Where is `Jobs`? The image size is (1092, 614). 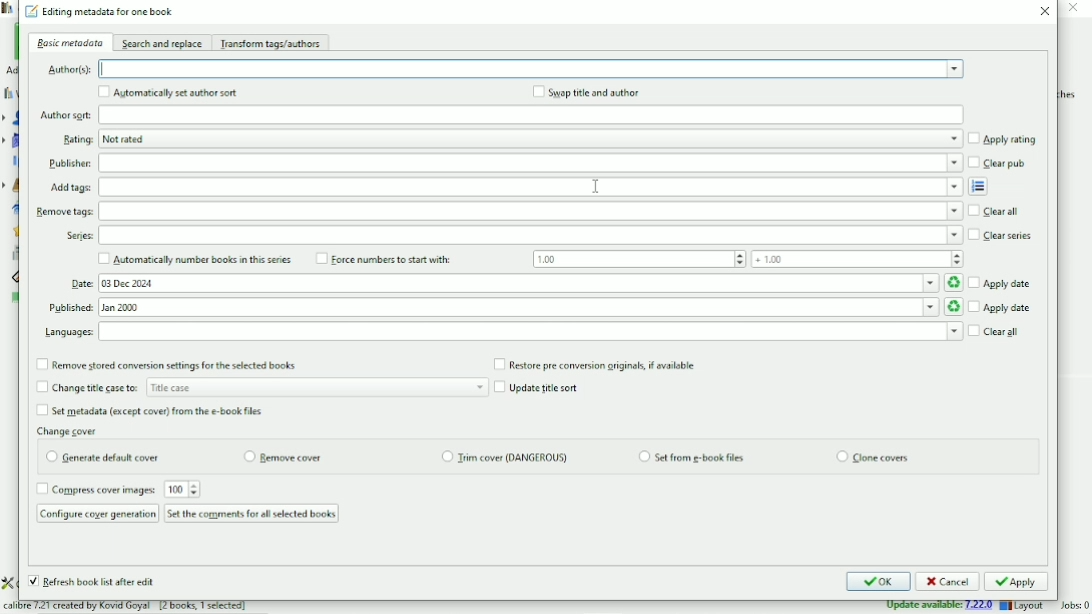
Jobs is located at coordinates (1072, 605).